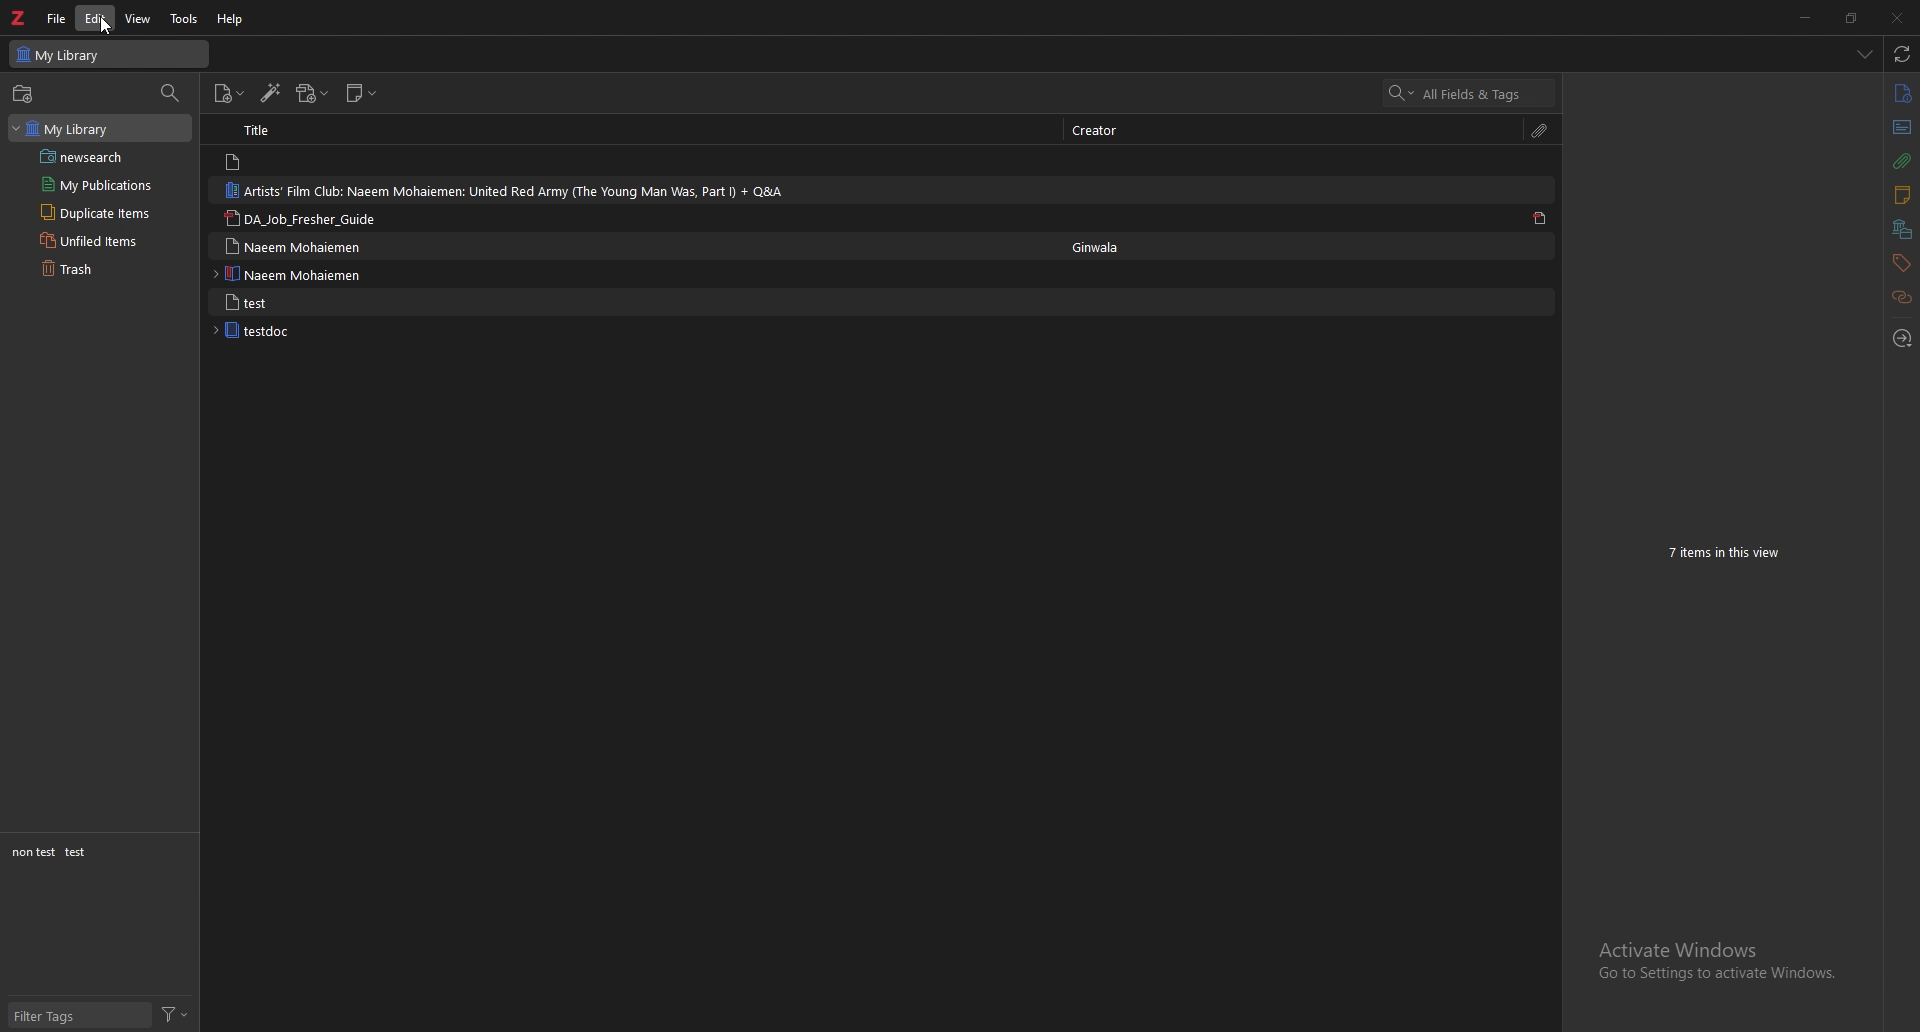 This screenshot has width=1920, height=1032. I want to click on abstract, so click(1900, 128).